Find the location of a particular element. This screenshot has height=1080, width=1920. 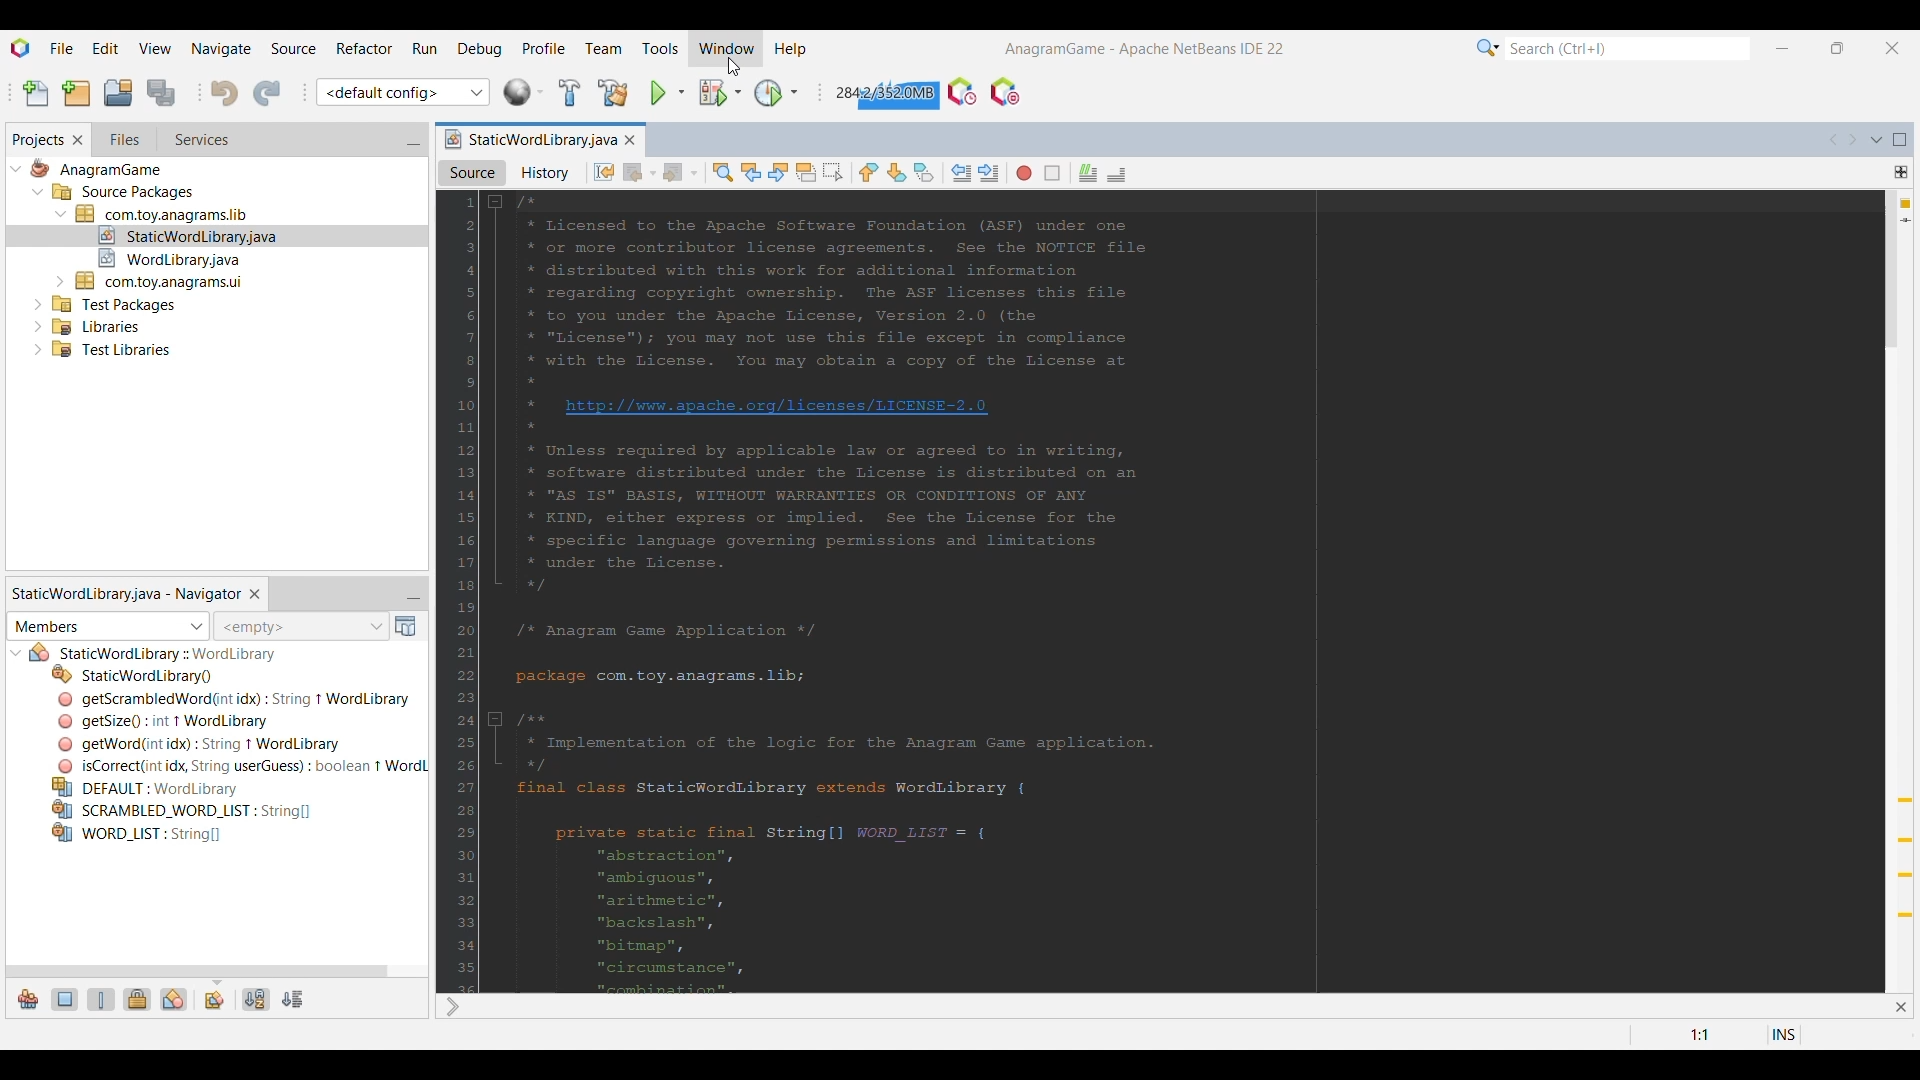

Last edit is located at coordinates (604, 172).